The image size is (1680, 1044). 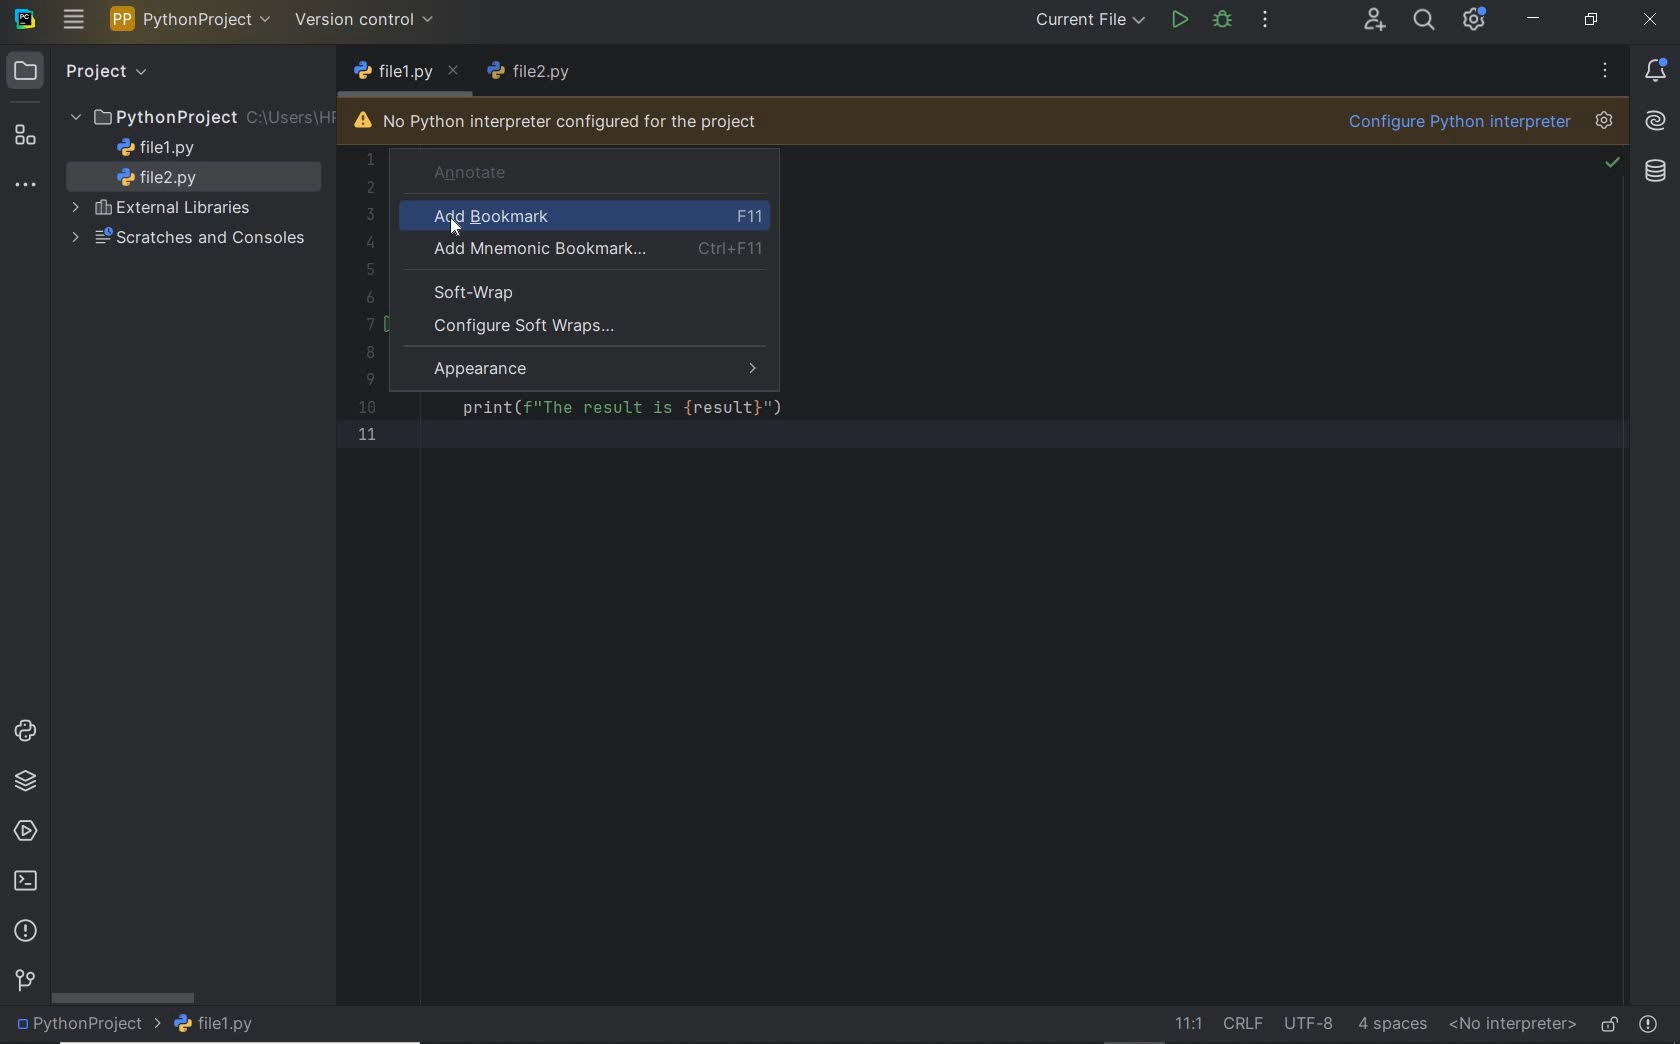 I want to click on file name, so click(x=216, y=1026).